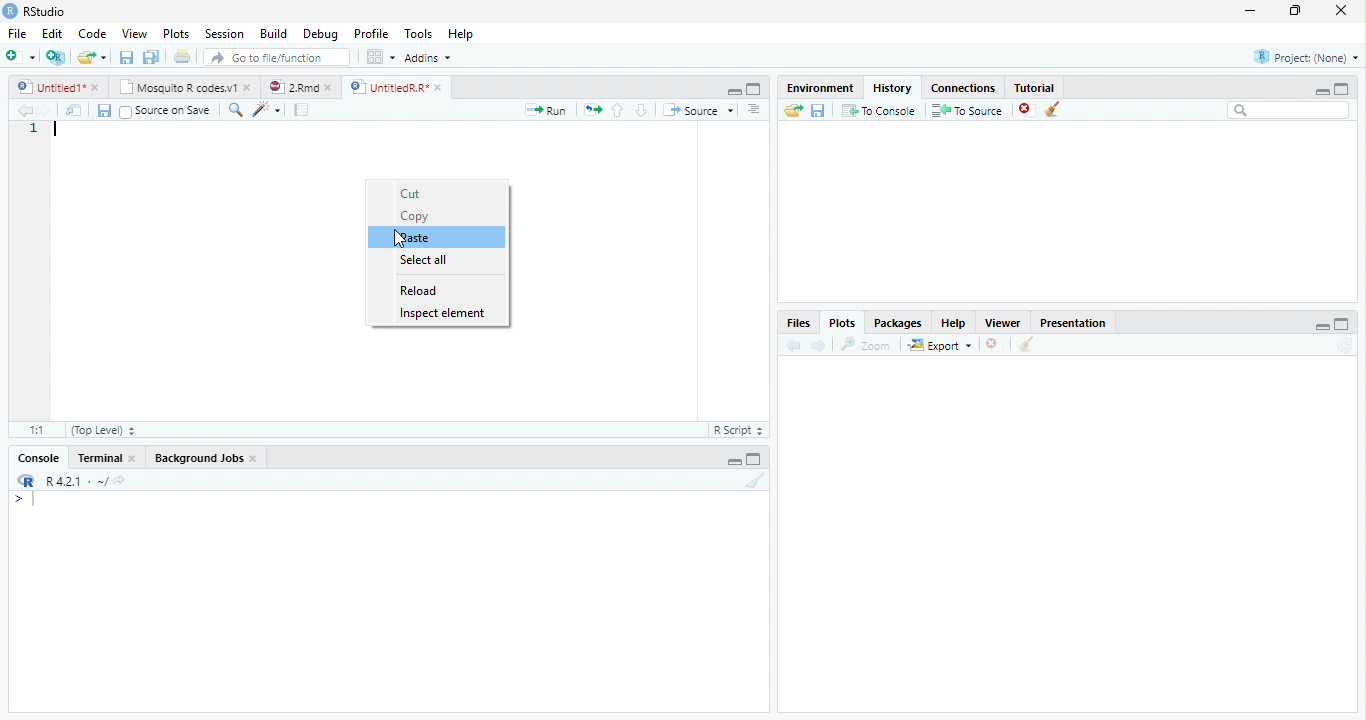 This screenshot has width=1366, height=720. What do you see at coordinates (175, 33) in the screenshot?
I see `Plots` at bounding box center [175, 33].